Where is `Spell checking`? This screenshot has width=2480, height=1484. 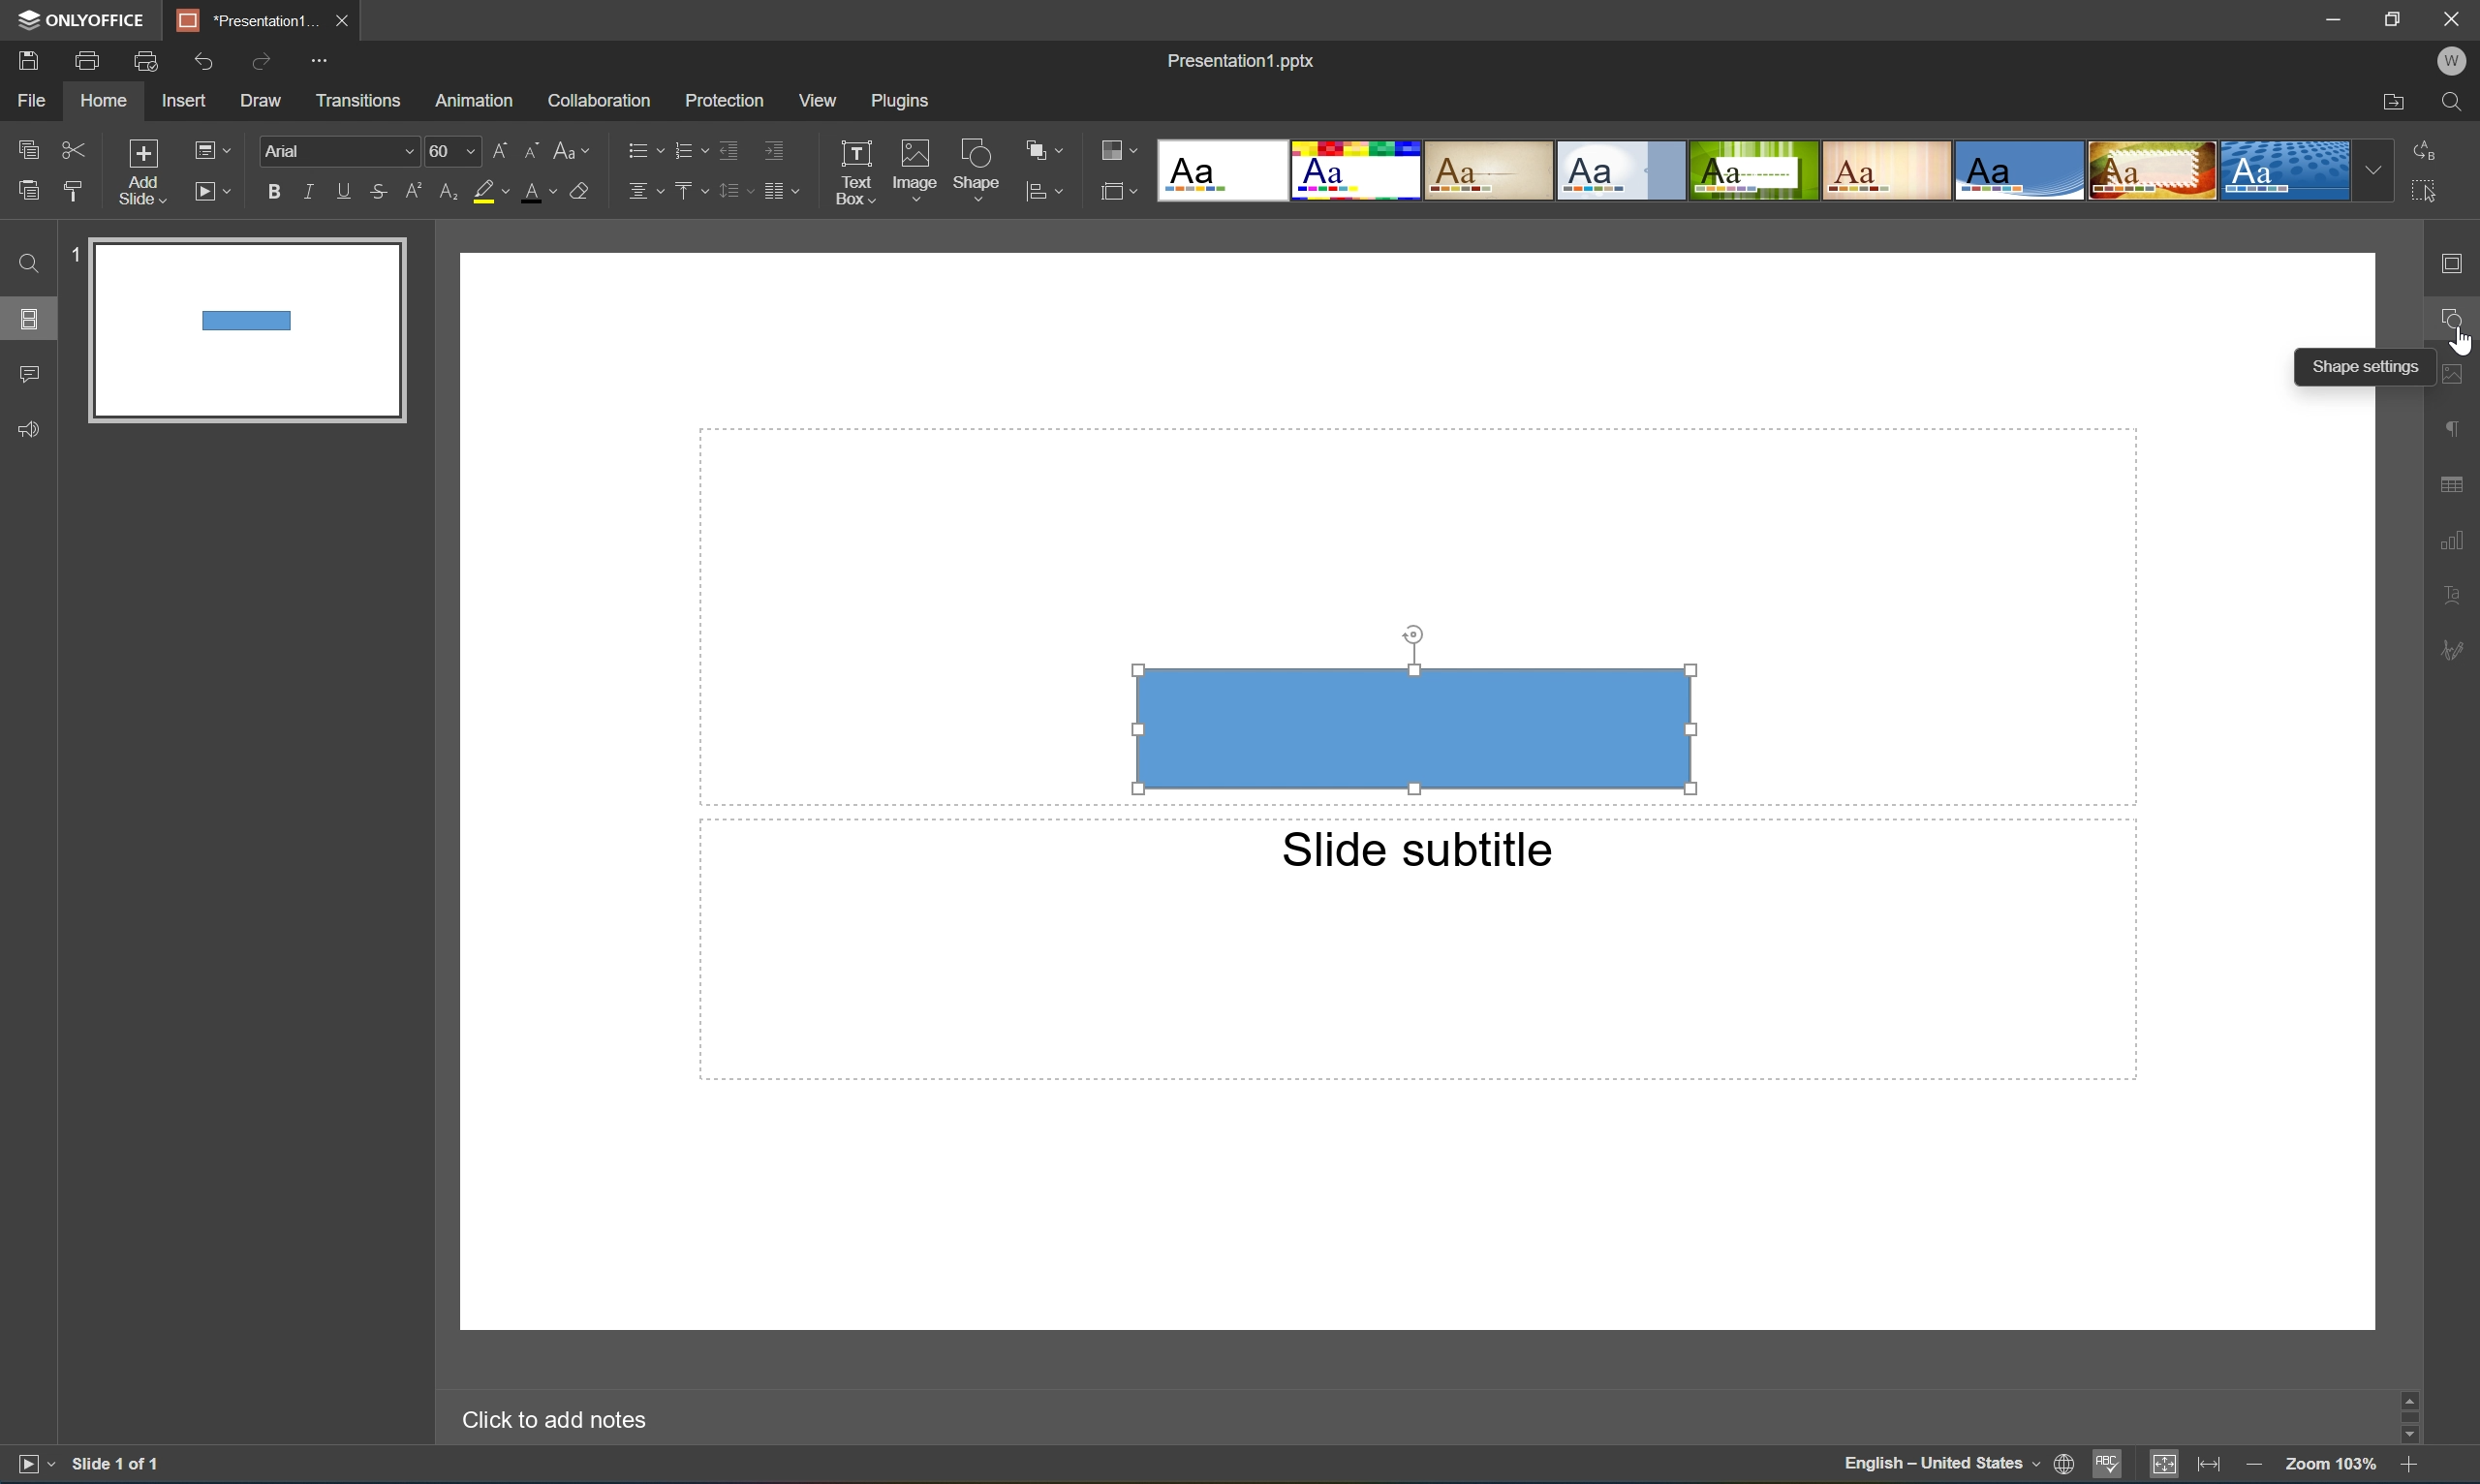 Spell checking is located at coordinates (2104, 1469).